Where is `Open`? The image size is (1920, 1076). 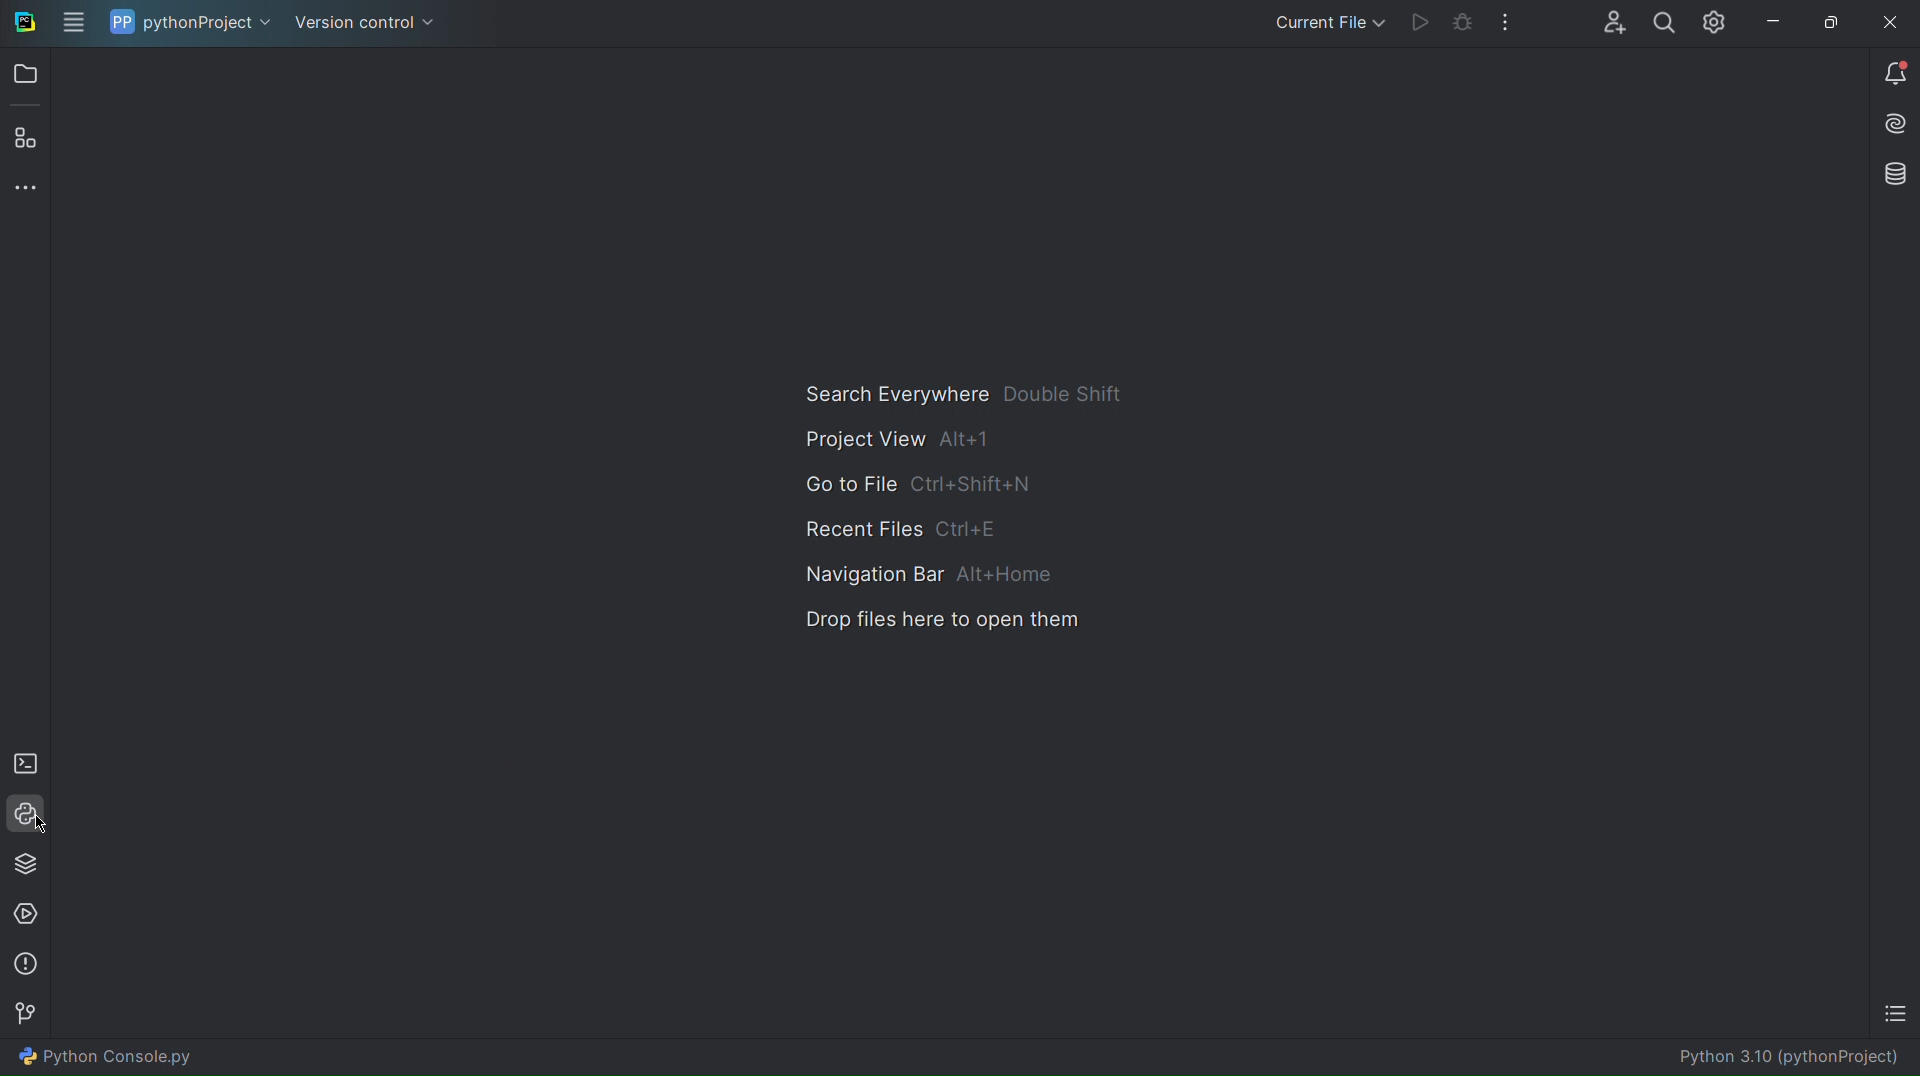
Open is located at coordinates (28, 78).